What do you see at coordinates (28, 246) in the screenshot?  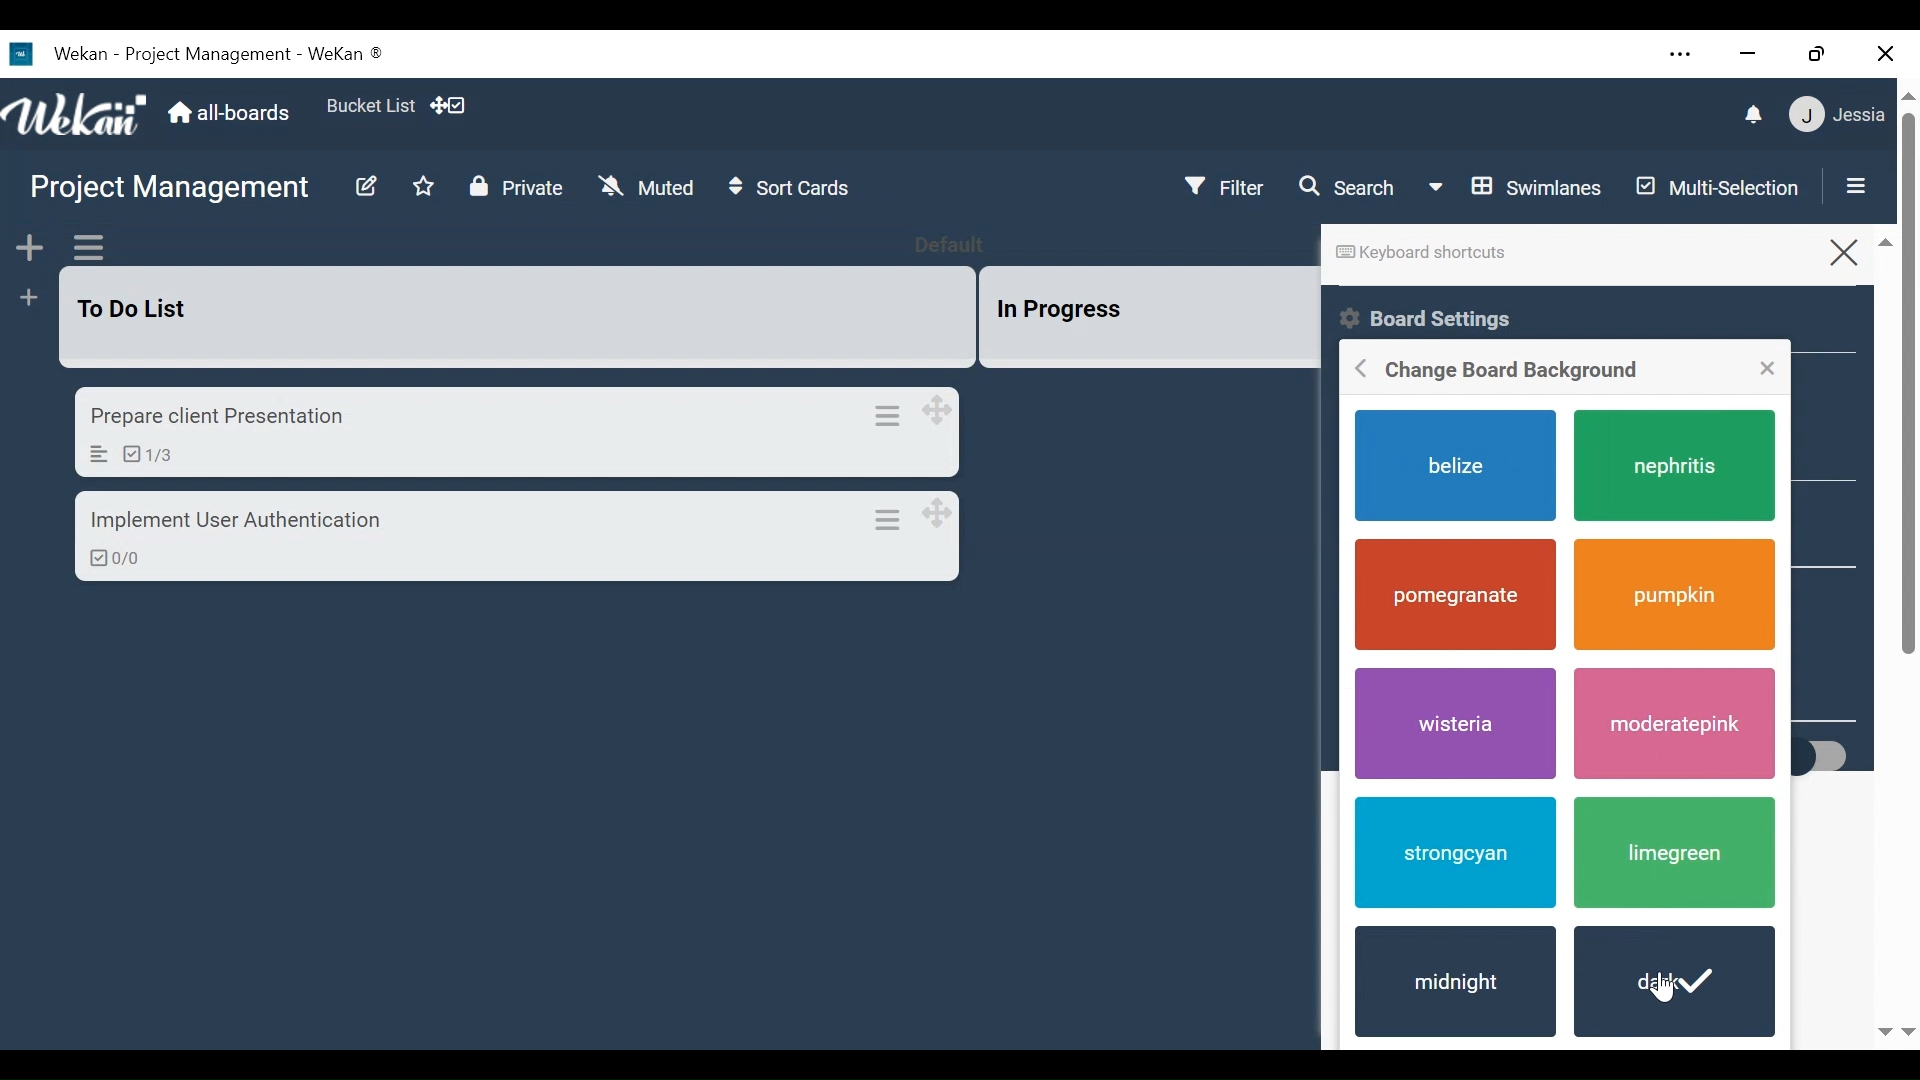 I see `Add Swimlane` at bounding box center [28, 246].